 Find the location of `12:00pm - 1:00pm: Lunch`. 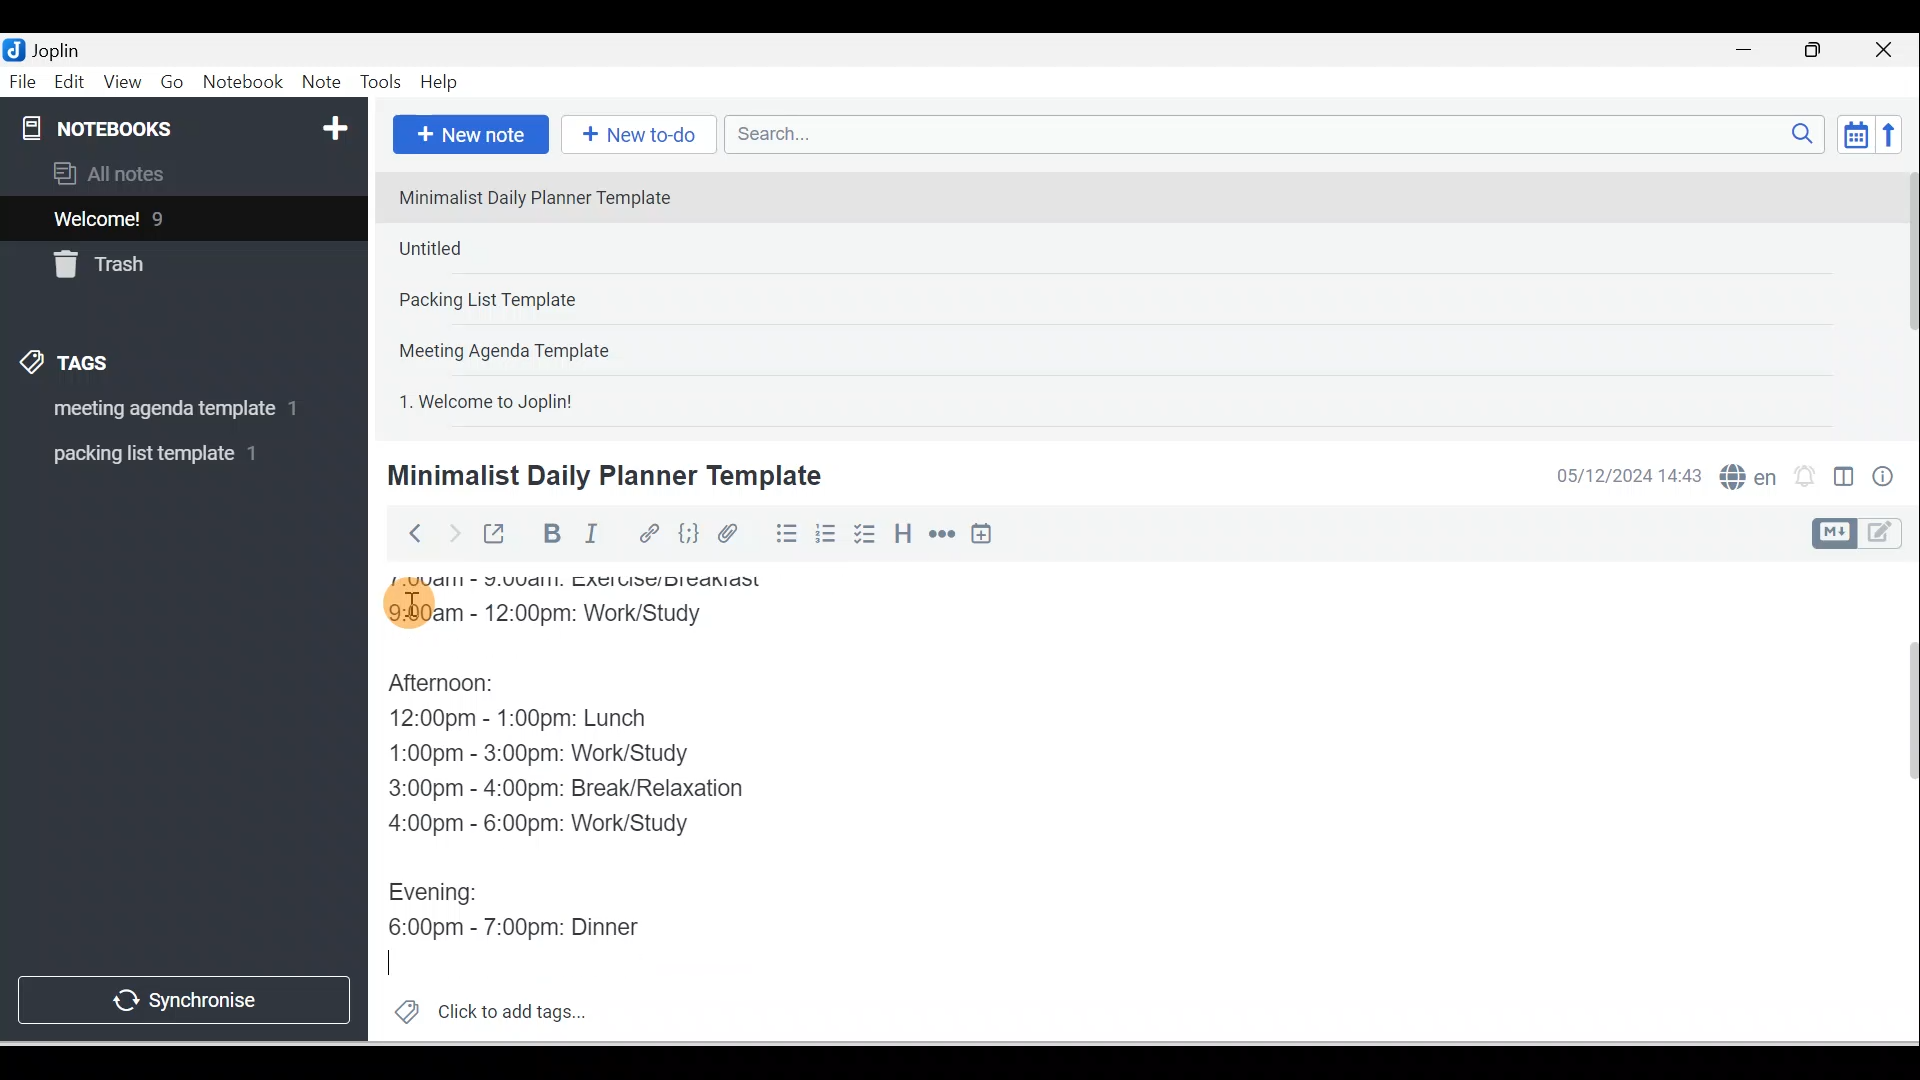

12:00pm - 1:00pm: Lunch is located at coordinates (545, 721).